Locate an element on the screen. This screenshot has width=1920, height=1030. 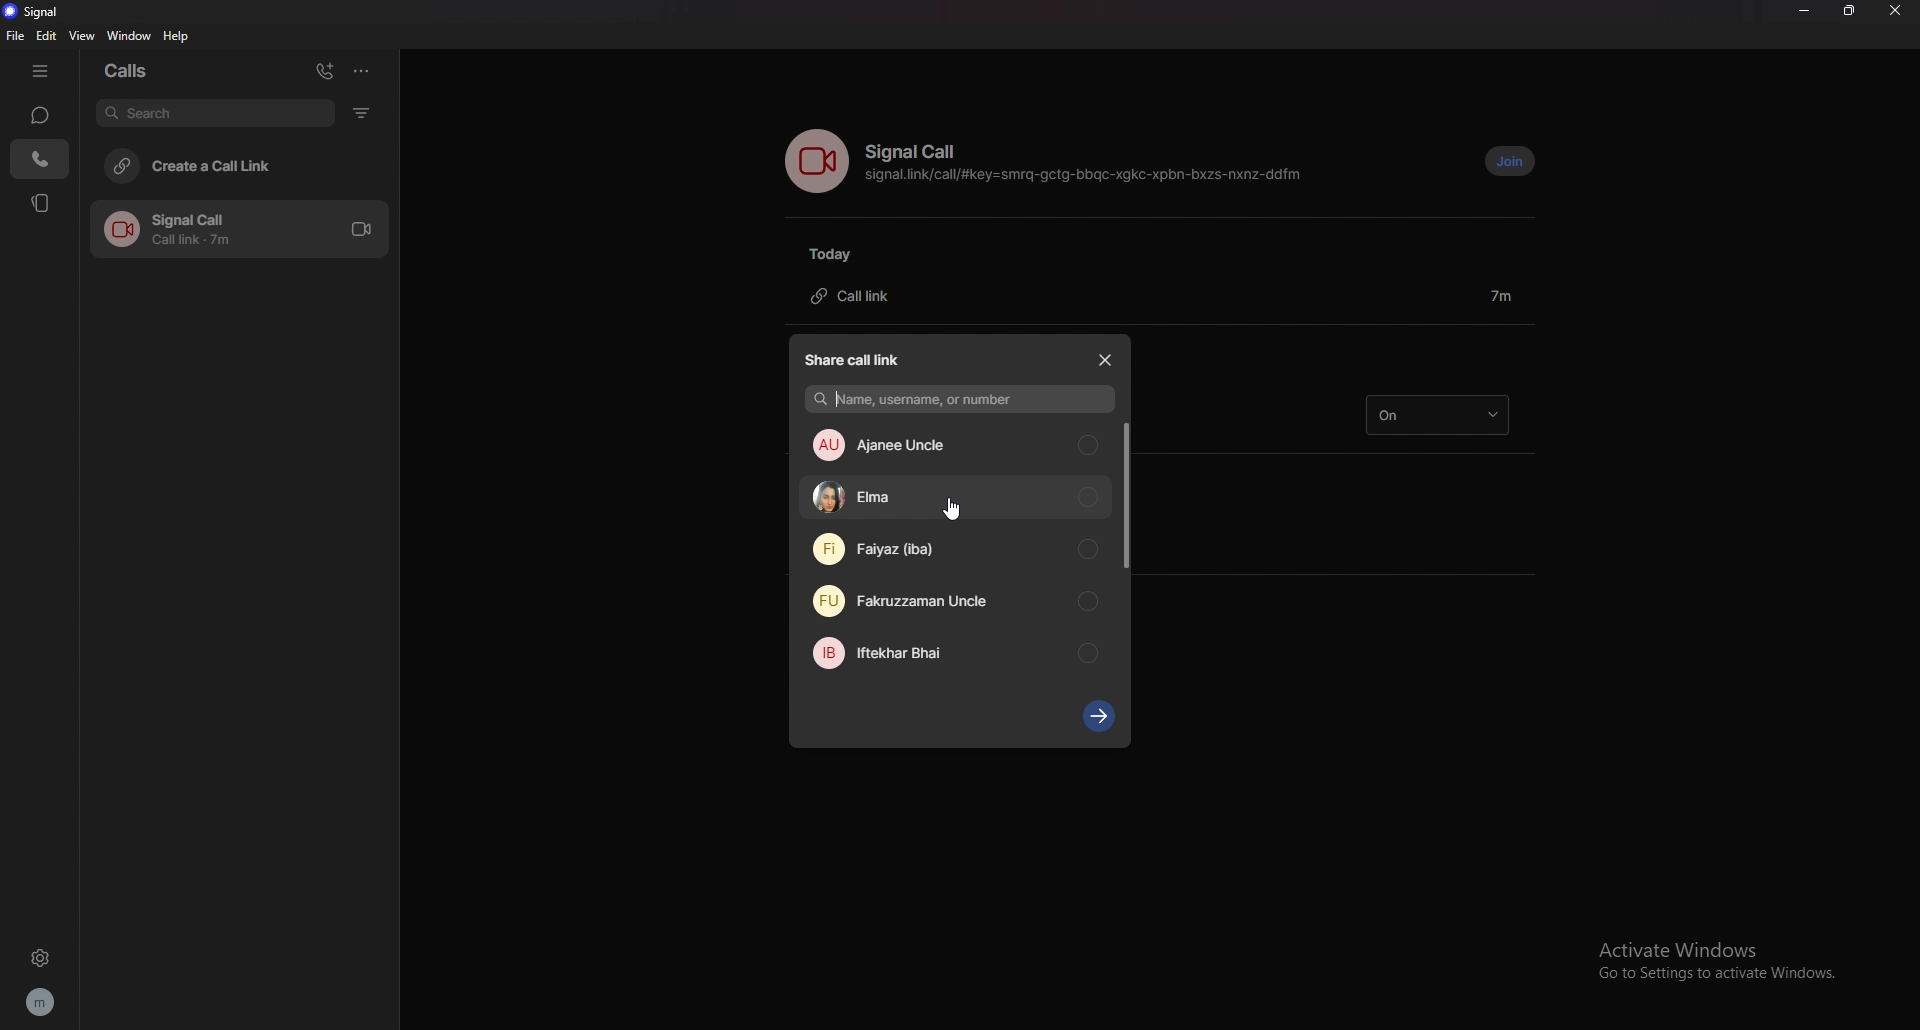
calls is located at coordinates (137, 71).